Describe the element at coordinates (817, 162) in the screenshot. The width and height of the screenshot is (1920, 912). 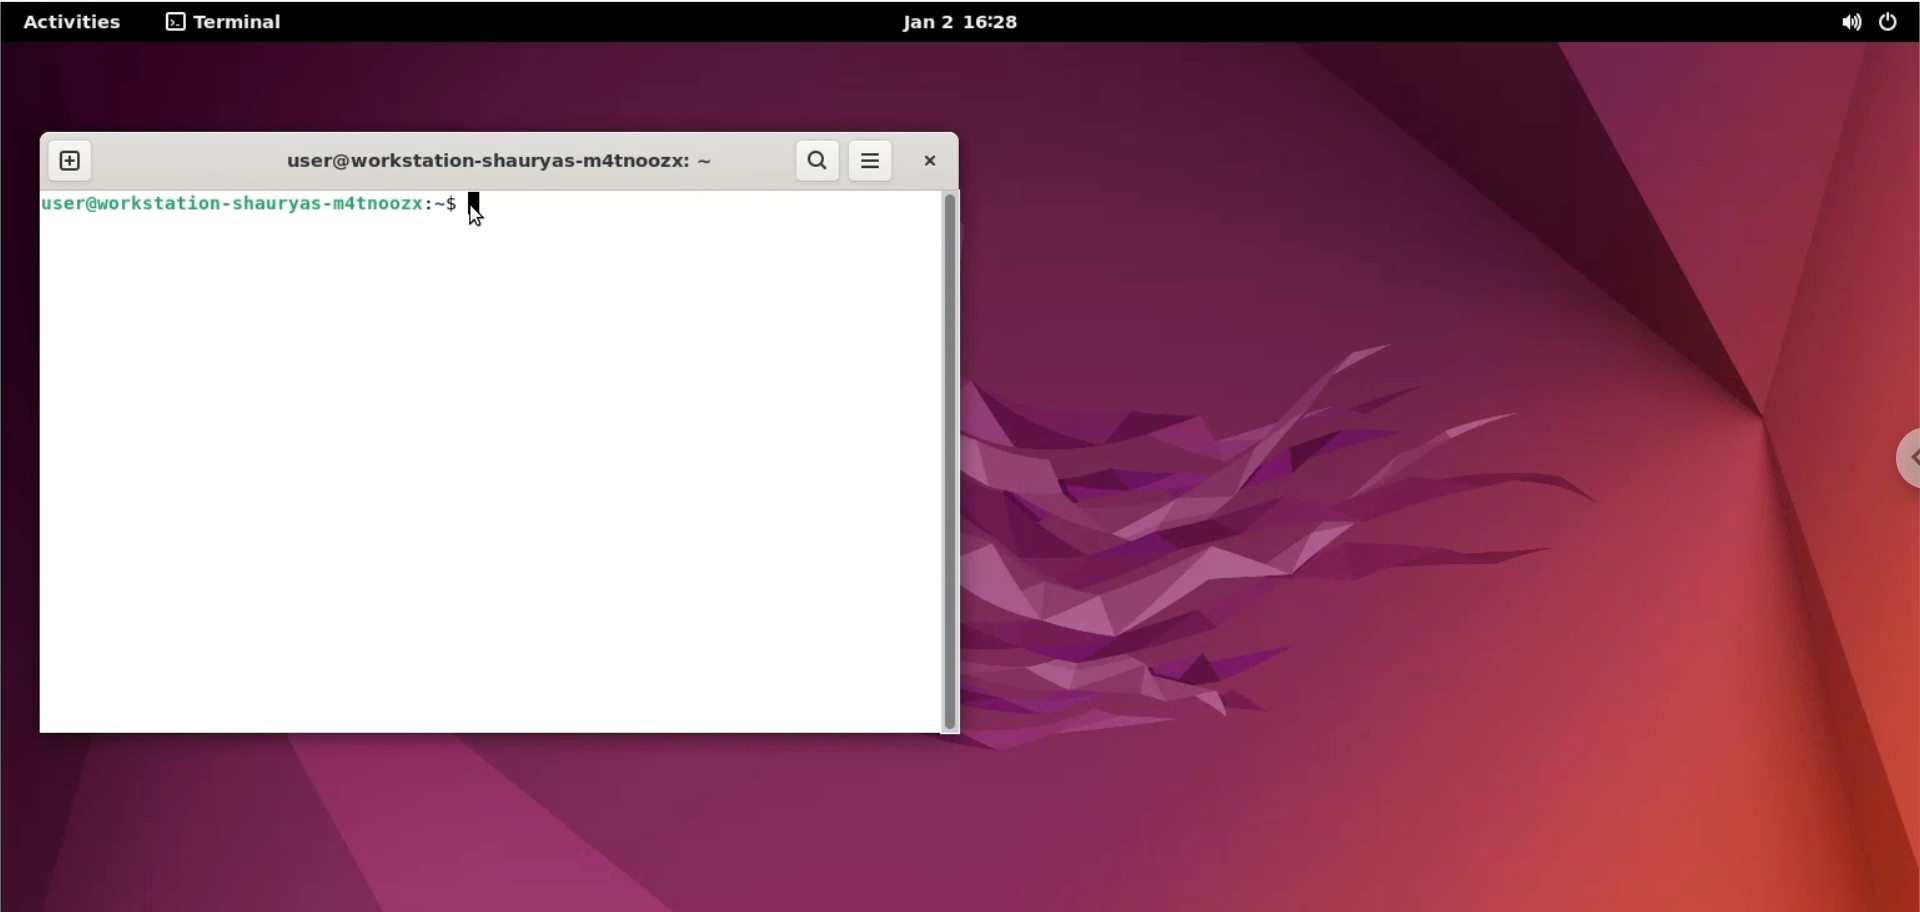
I see `search` at that location.